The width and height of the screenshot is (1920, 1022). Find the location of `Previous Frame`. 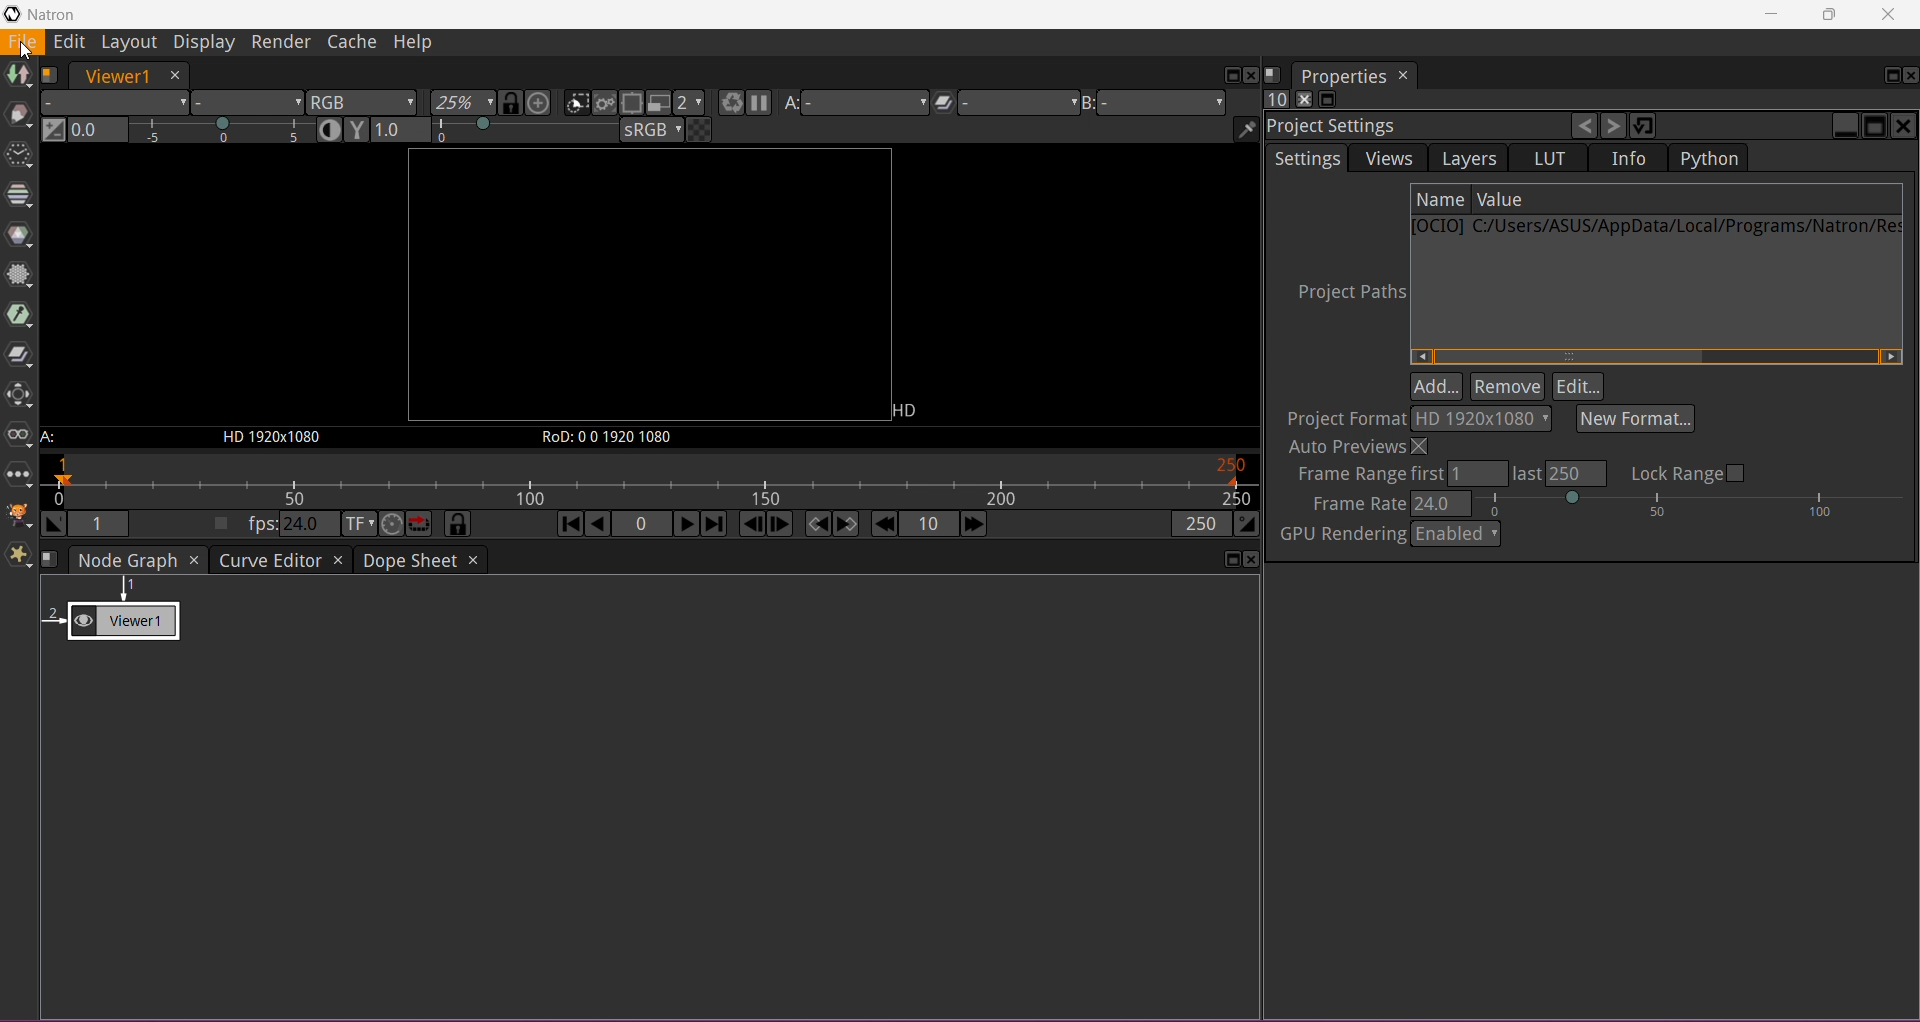

Previous Frame is located at coordinates (751, 526).